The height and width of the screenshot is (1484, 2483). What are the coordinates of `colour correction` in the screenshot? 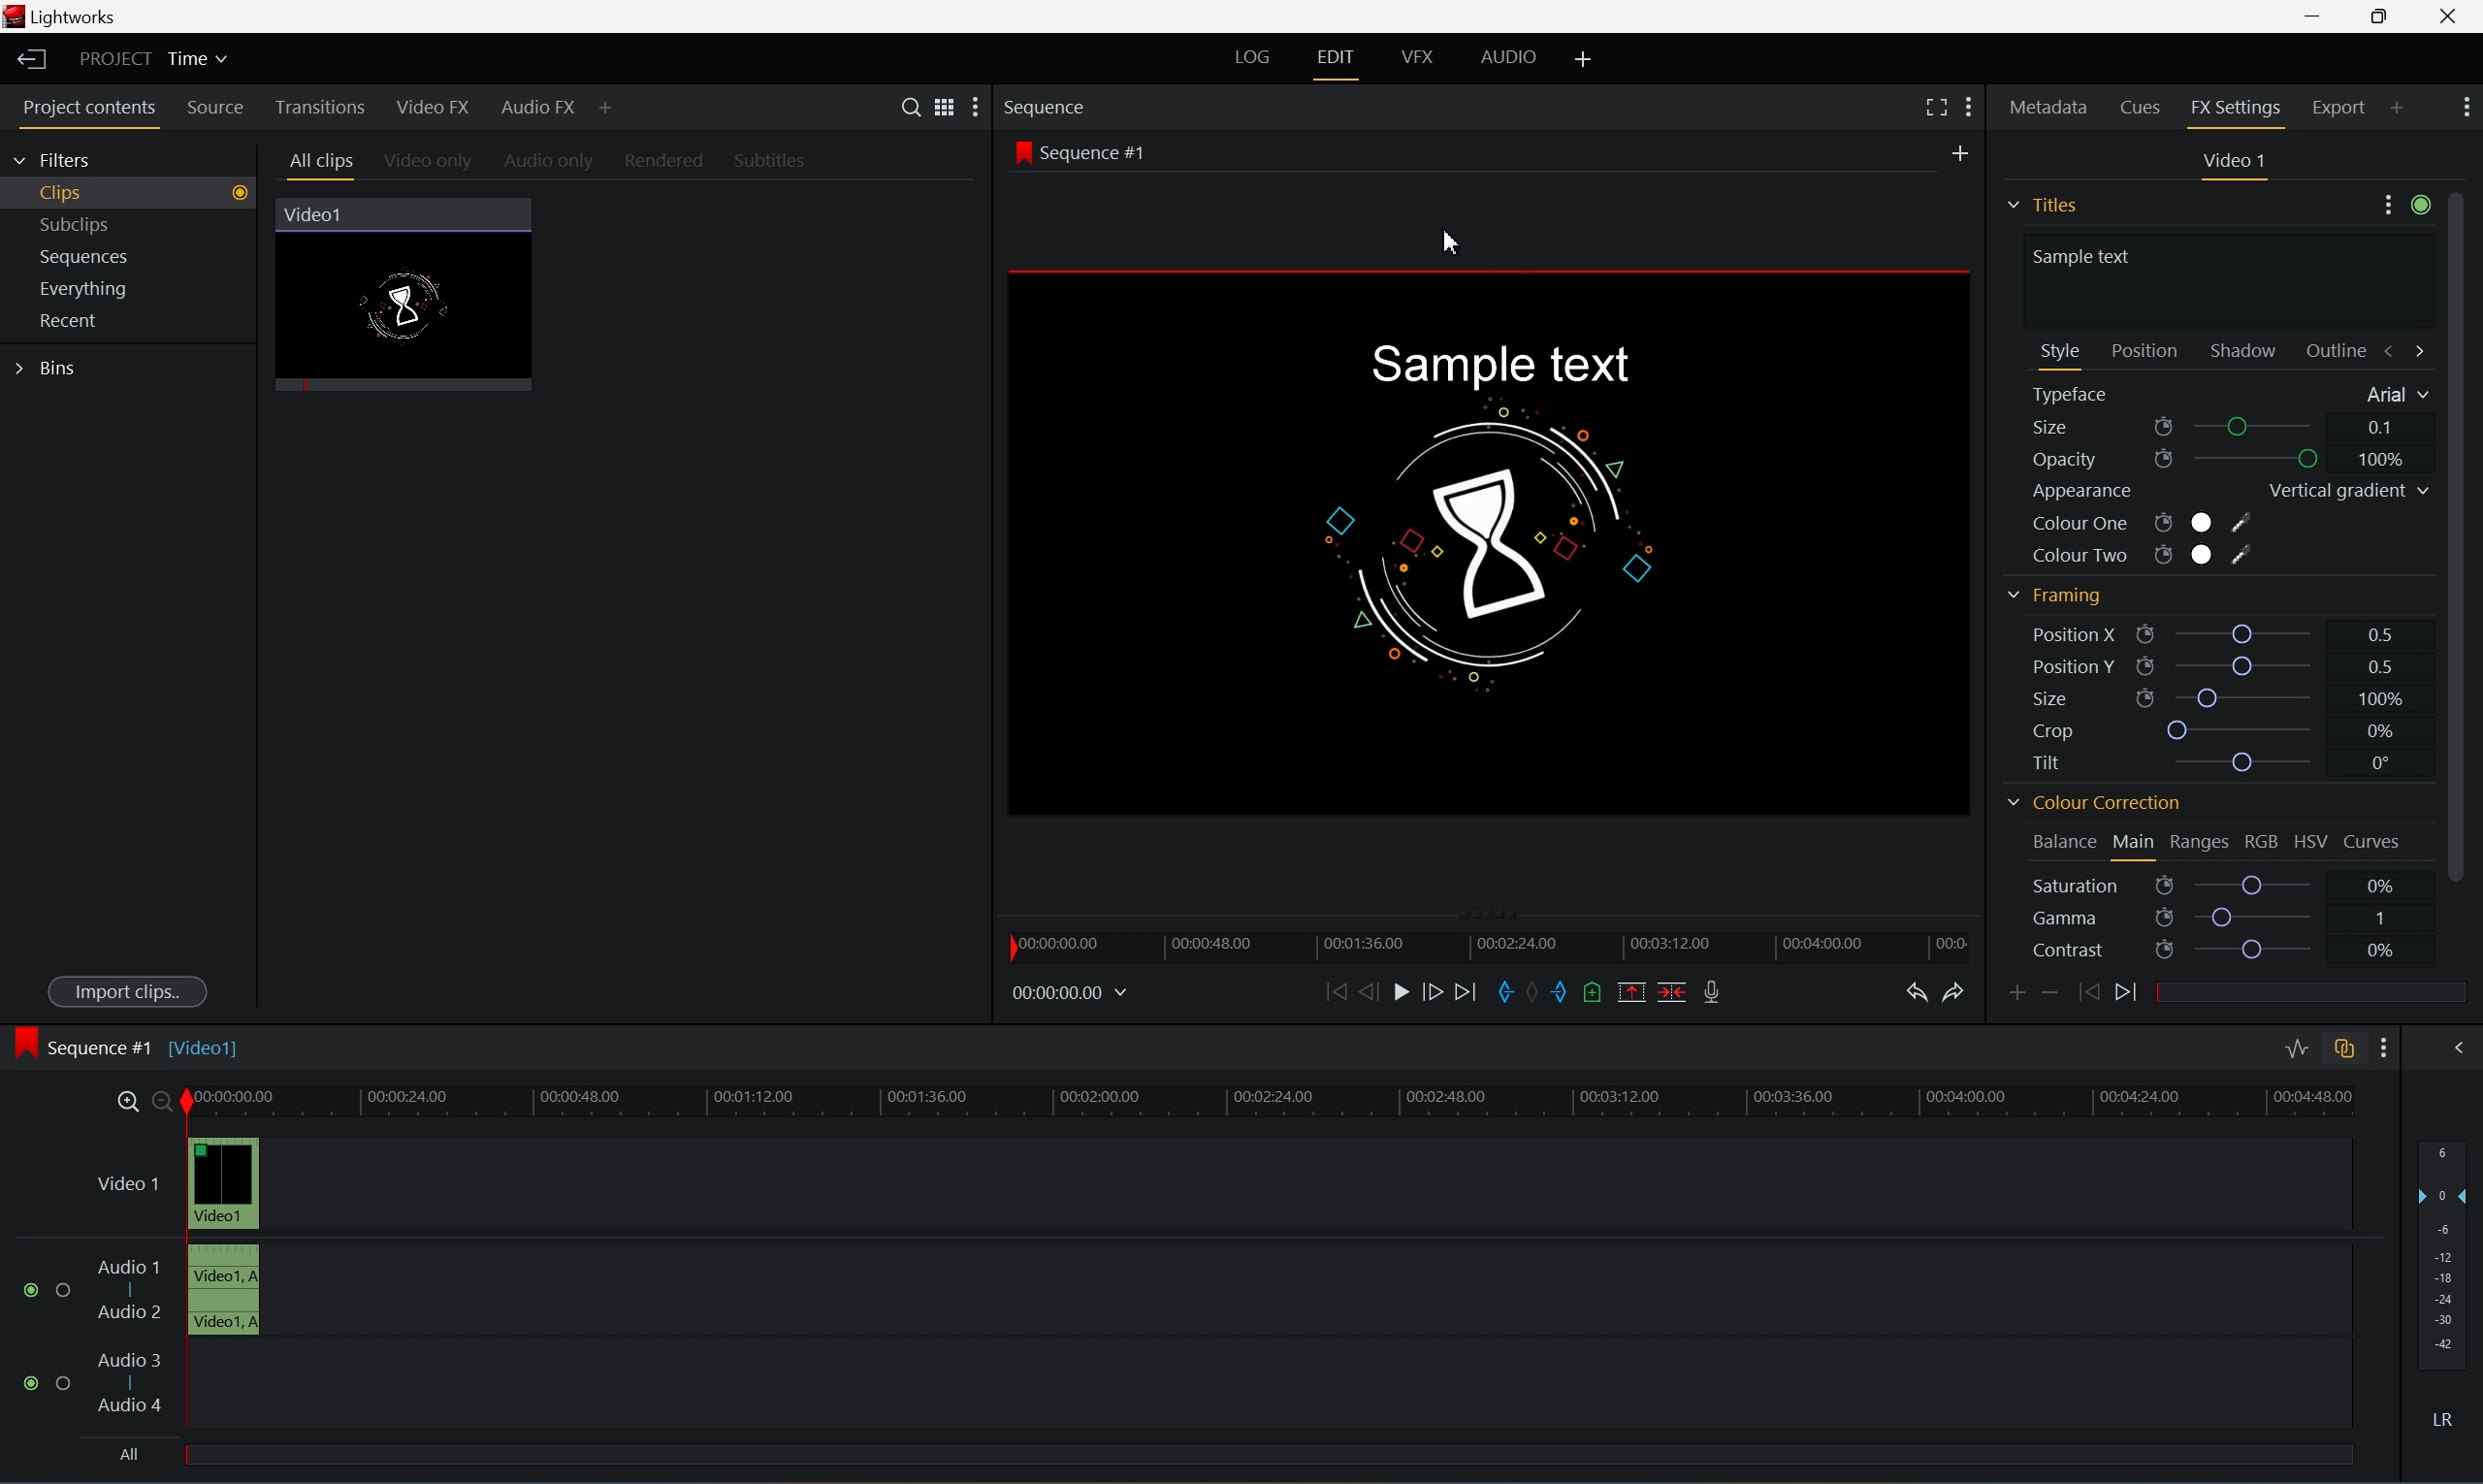 It's located at (2092, 806).